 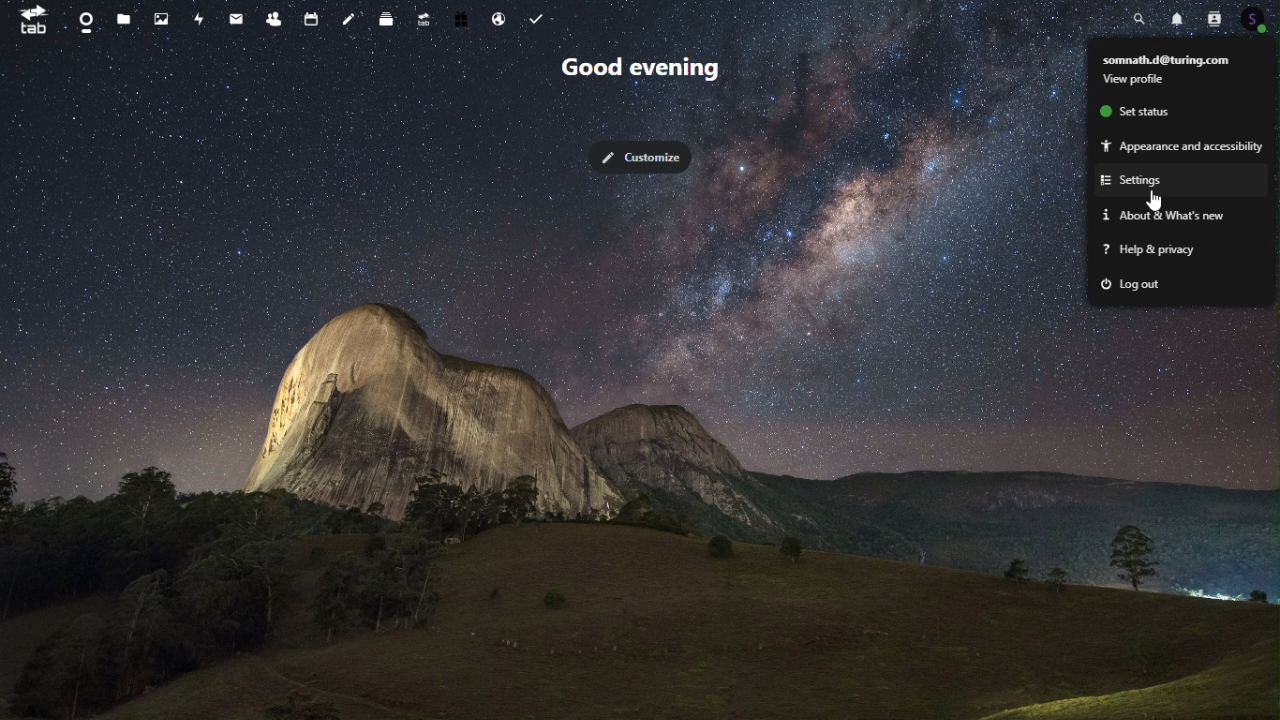 What do you see at coordinates (1155, 200) in the screenshot?
I see `cursor` at bounding box center [1155, 200].